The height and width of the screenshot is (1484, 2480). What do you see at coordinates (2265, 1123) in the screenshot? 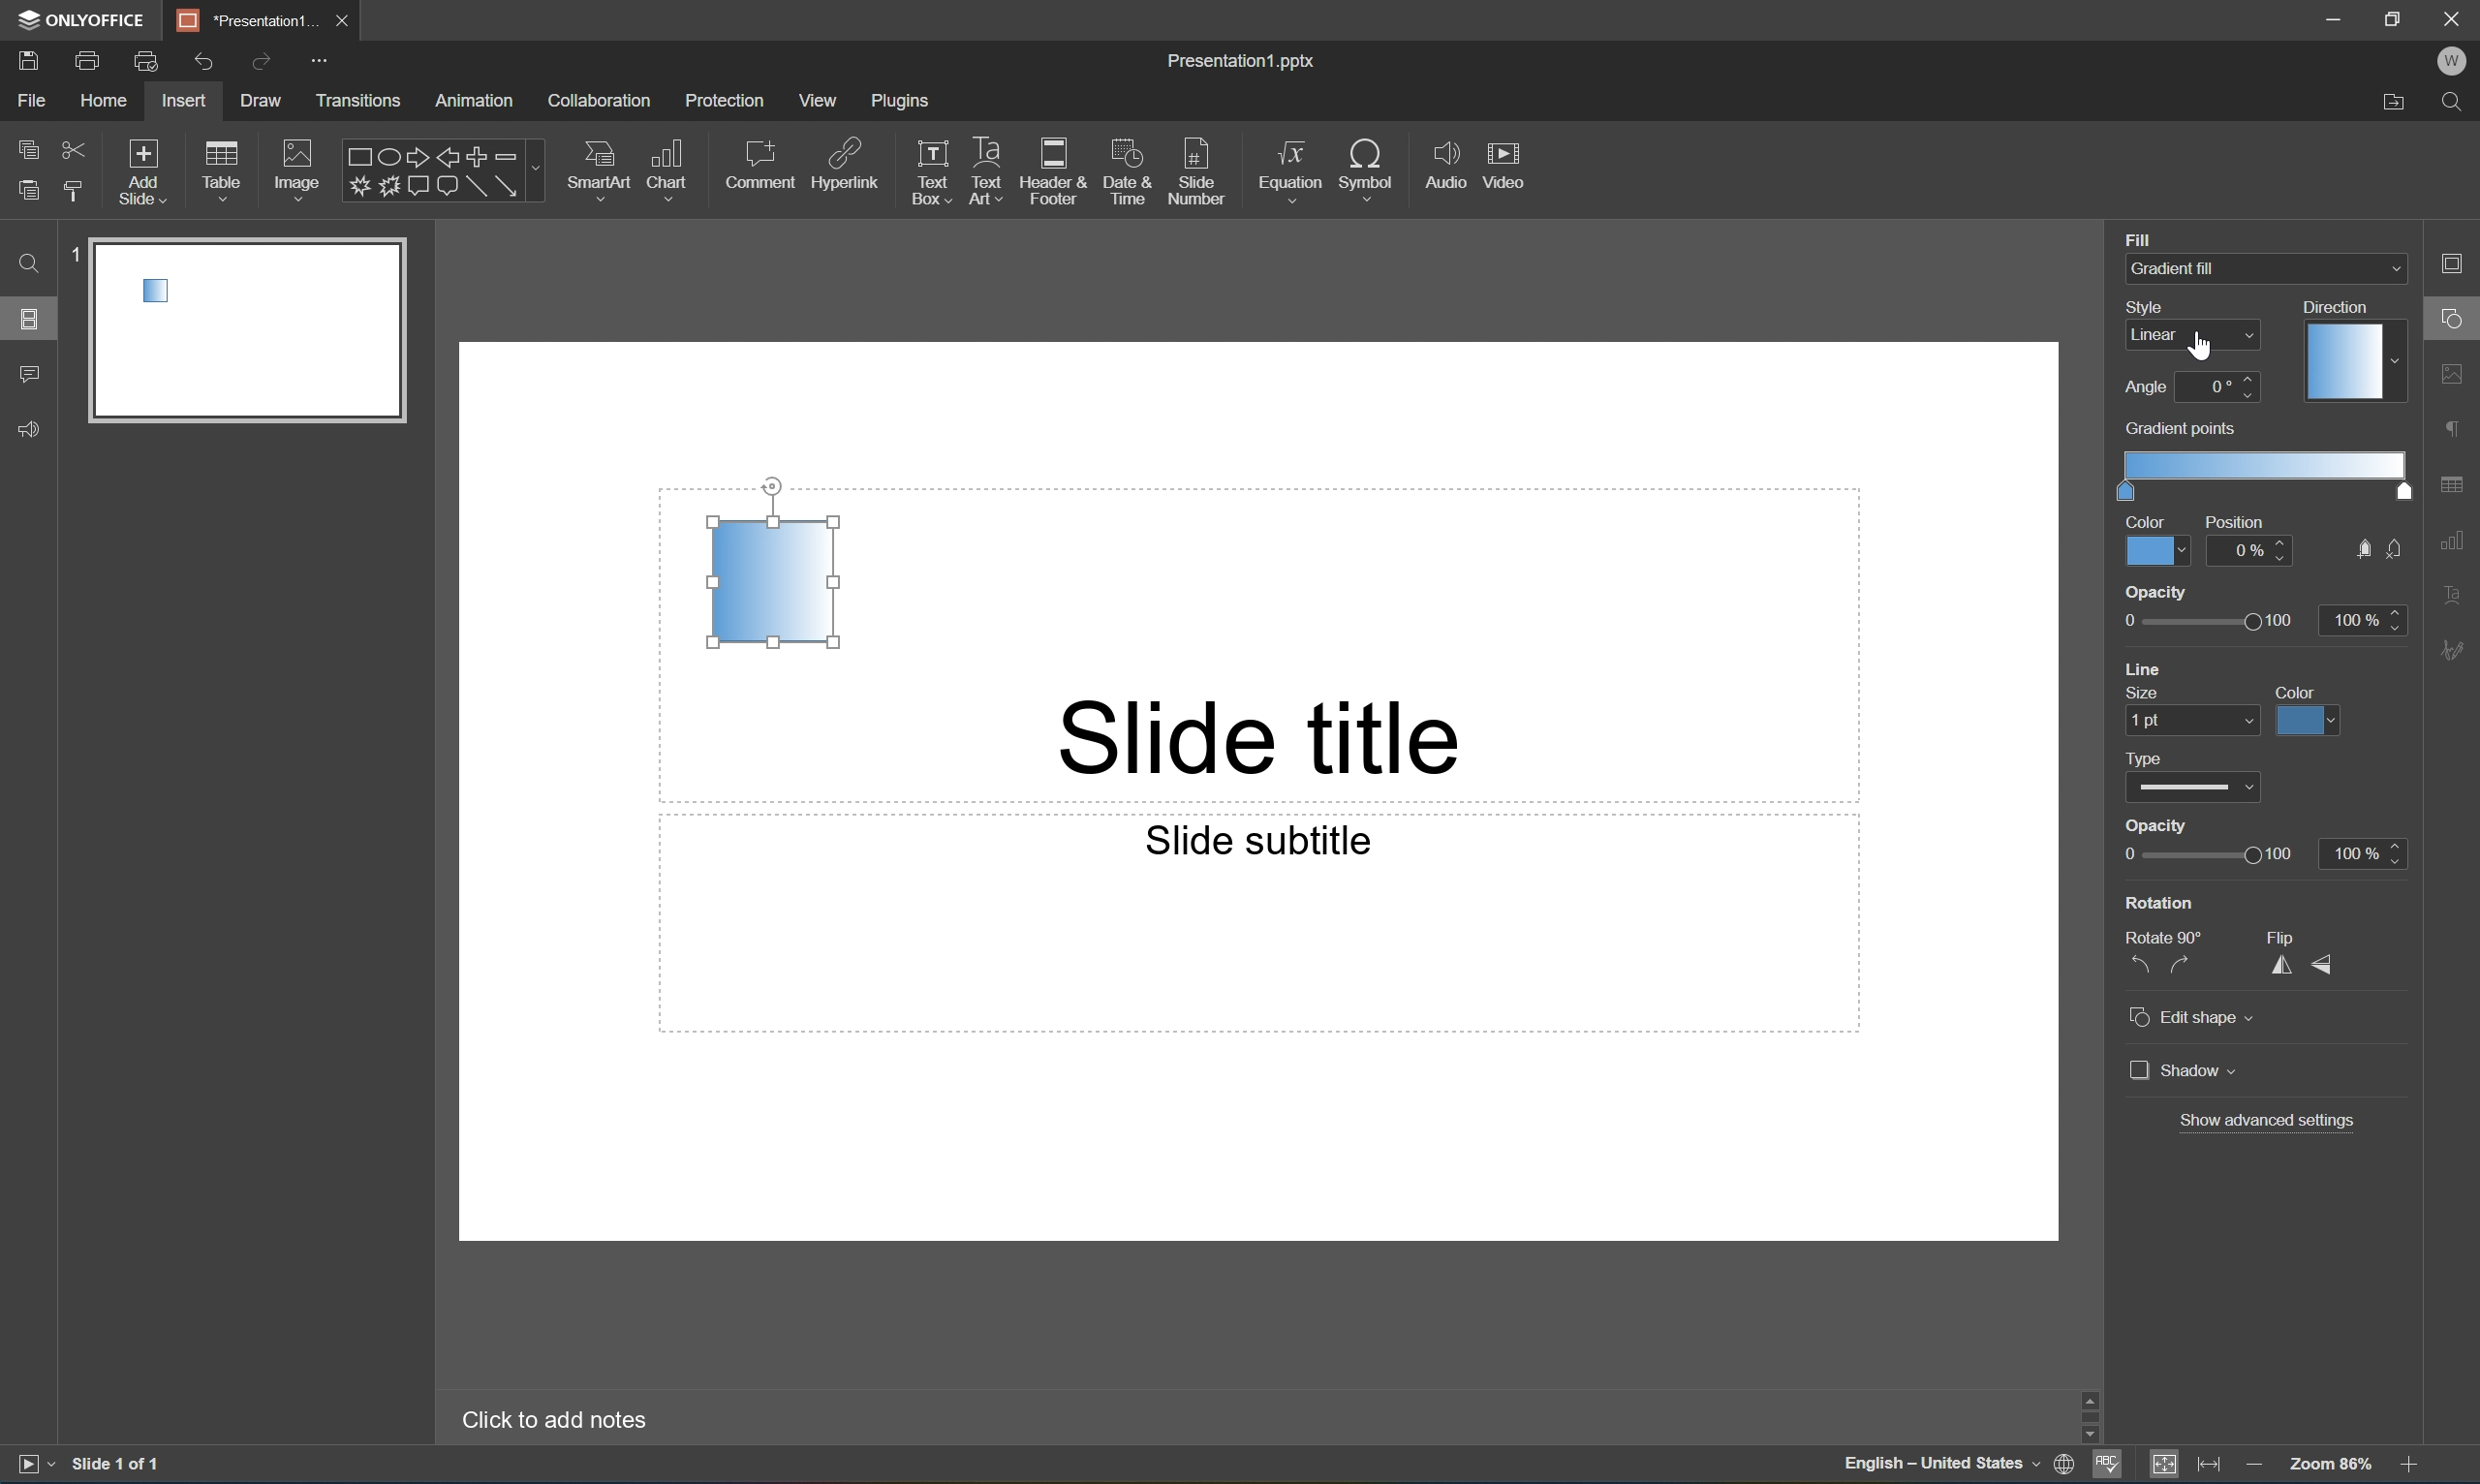
I see `Show advanced settings` at bounding box center [2265, 1123].